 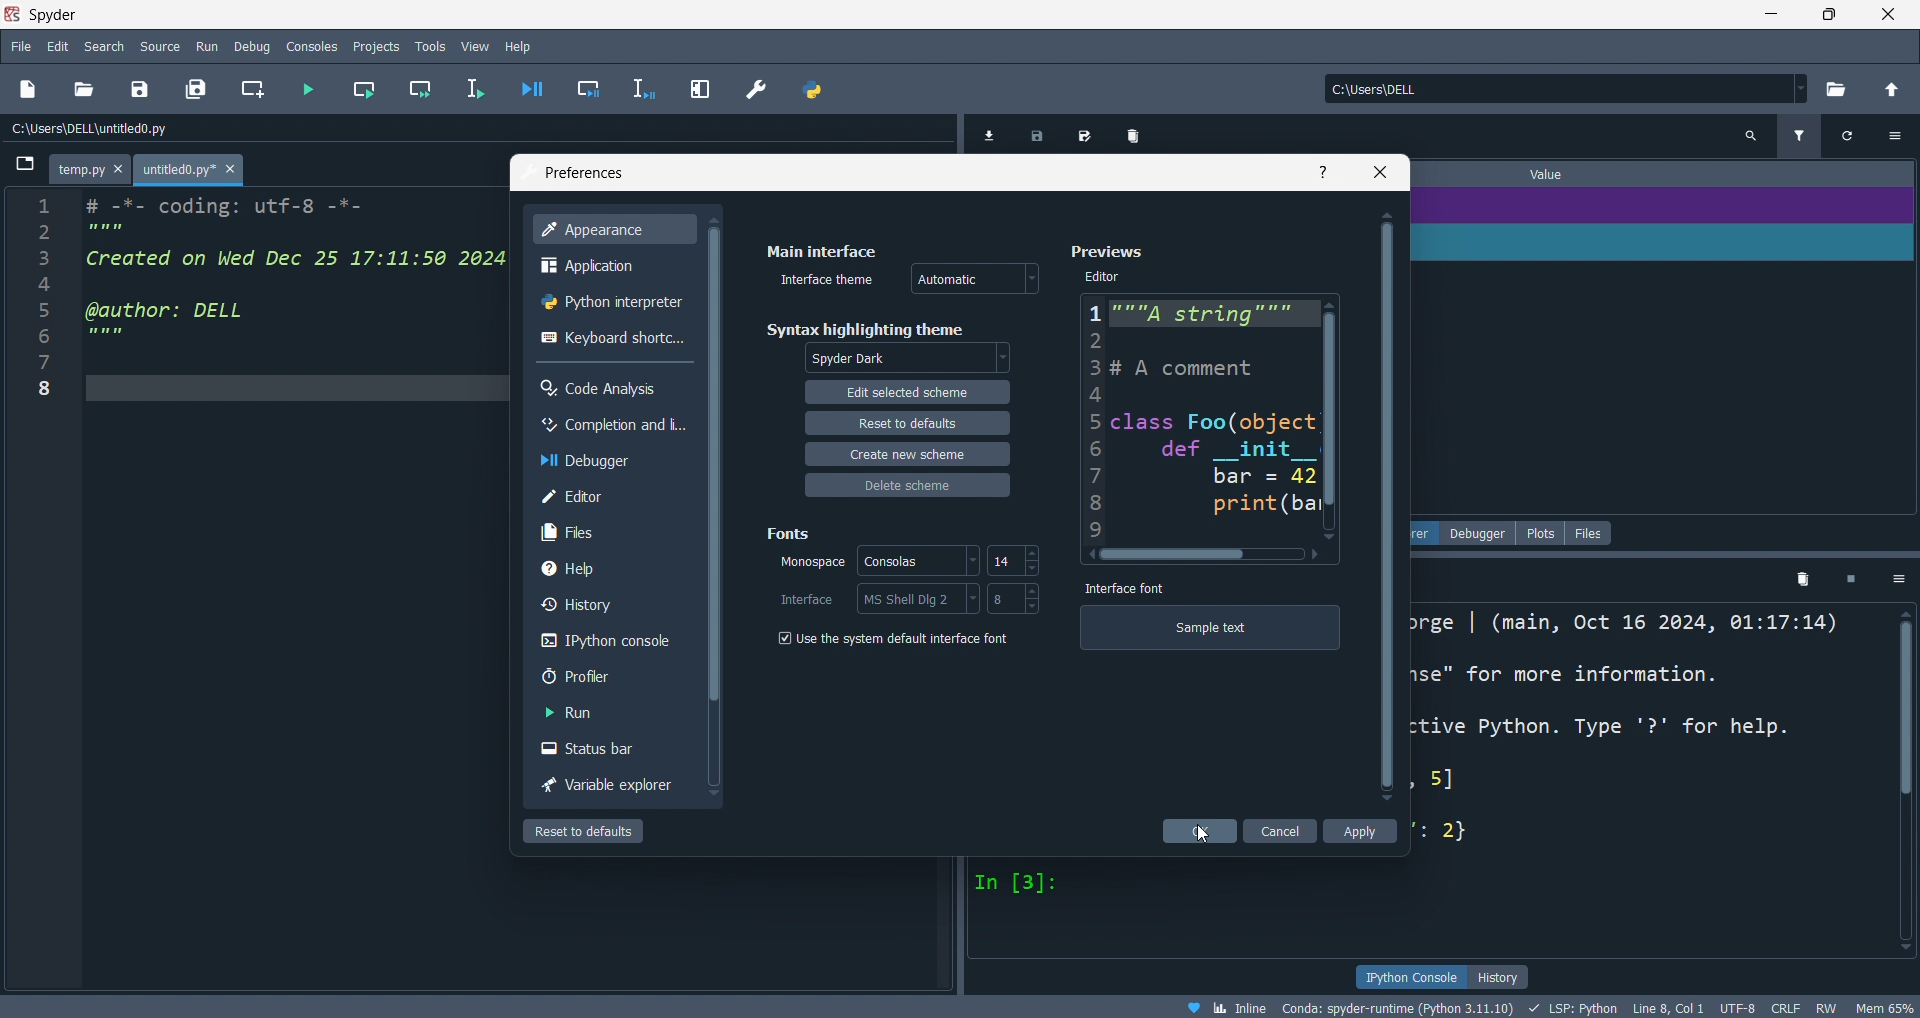 What do you see at coordinates (615, 748) in the screenshot?
I see `status bar` at bounding box center [615, 748].